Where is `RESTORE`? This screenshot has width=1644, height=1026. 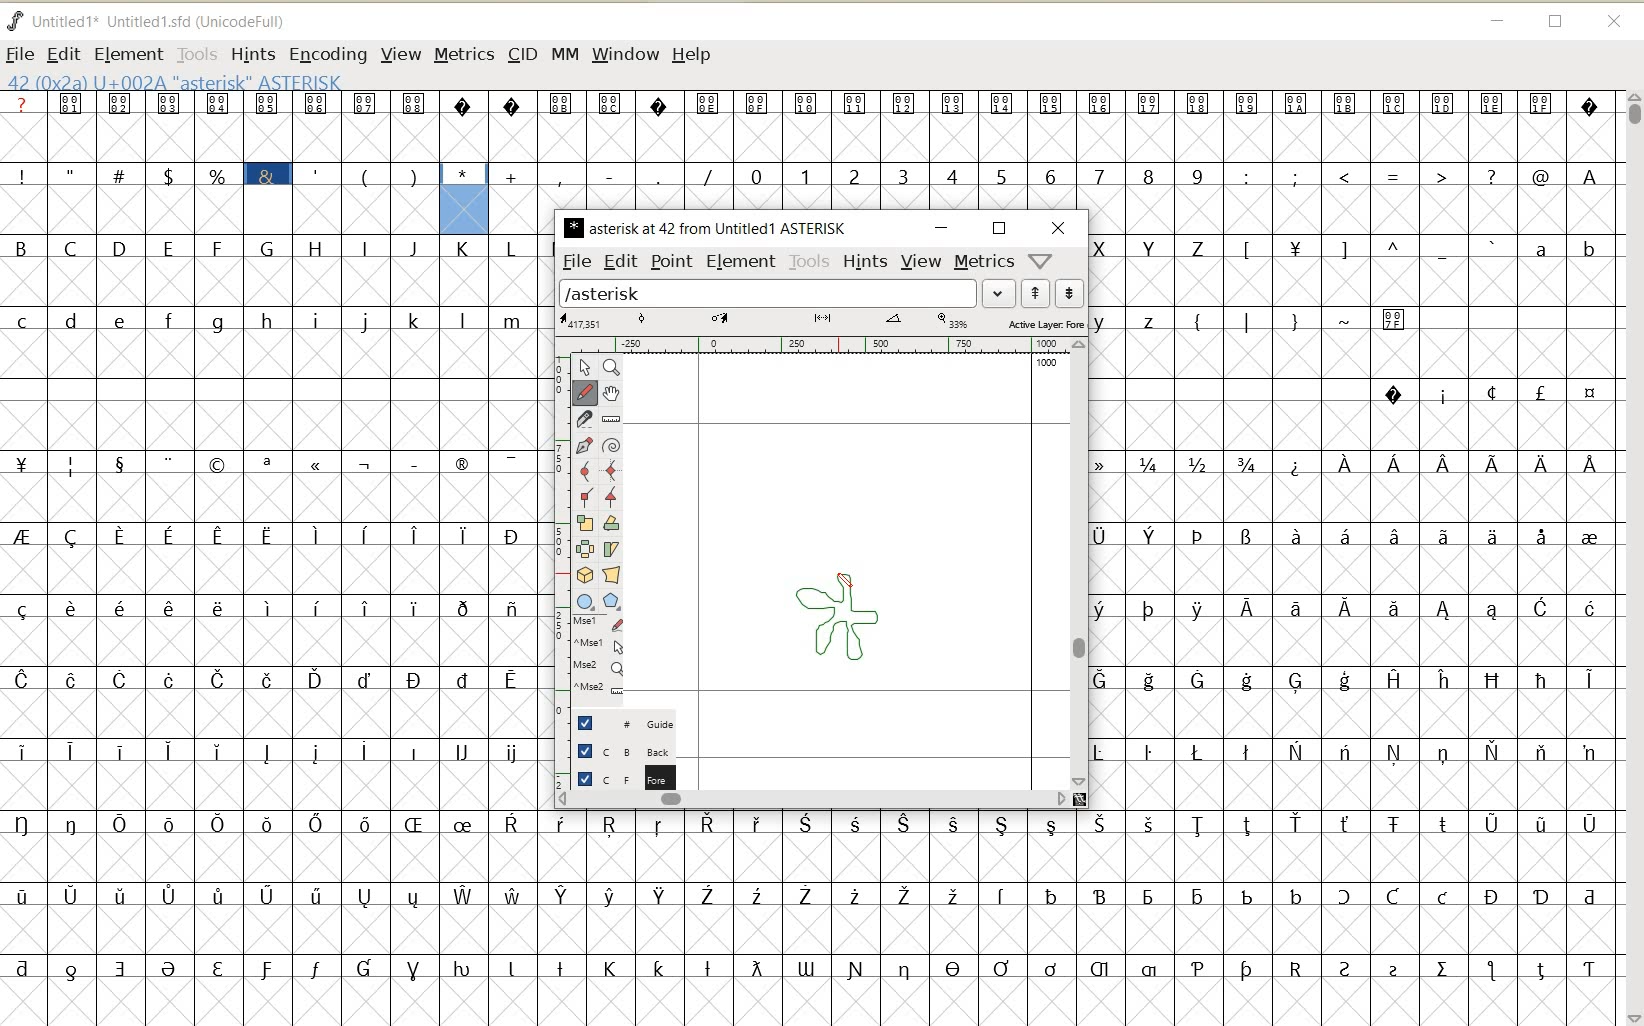
RESTORE is located at coordinates (1001, 228).